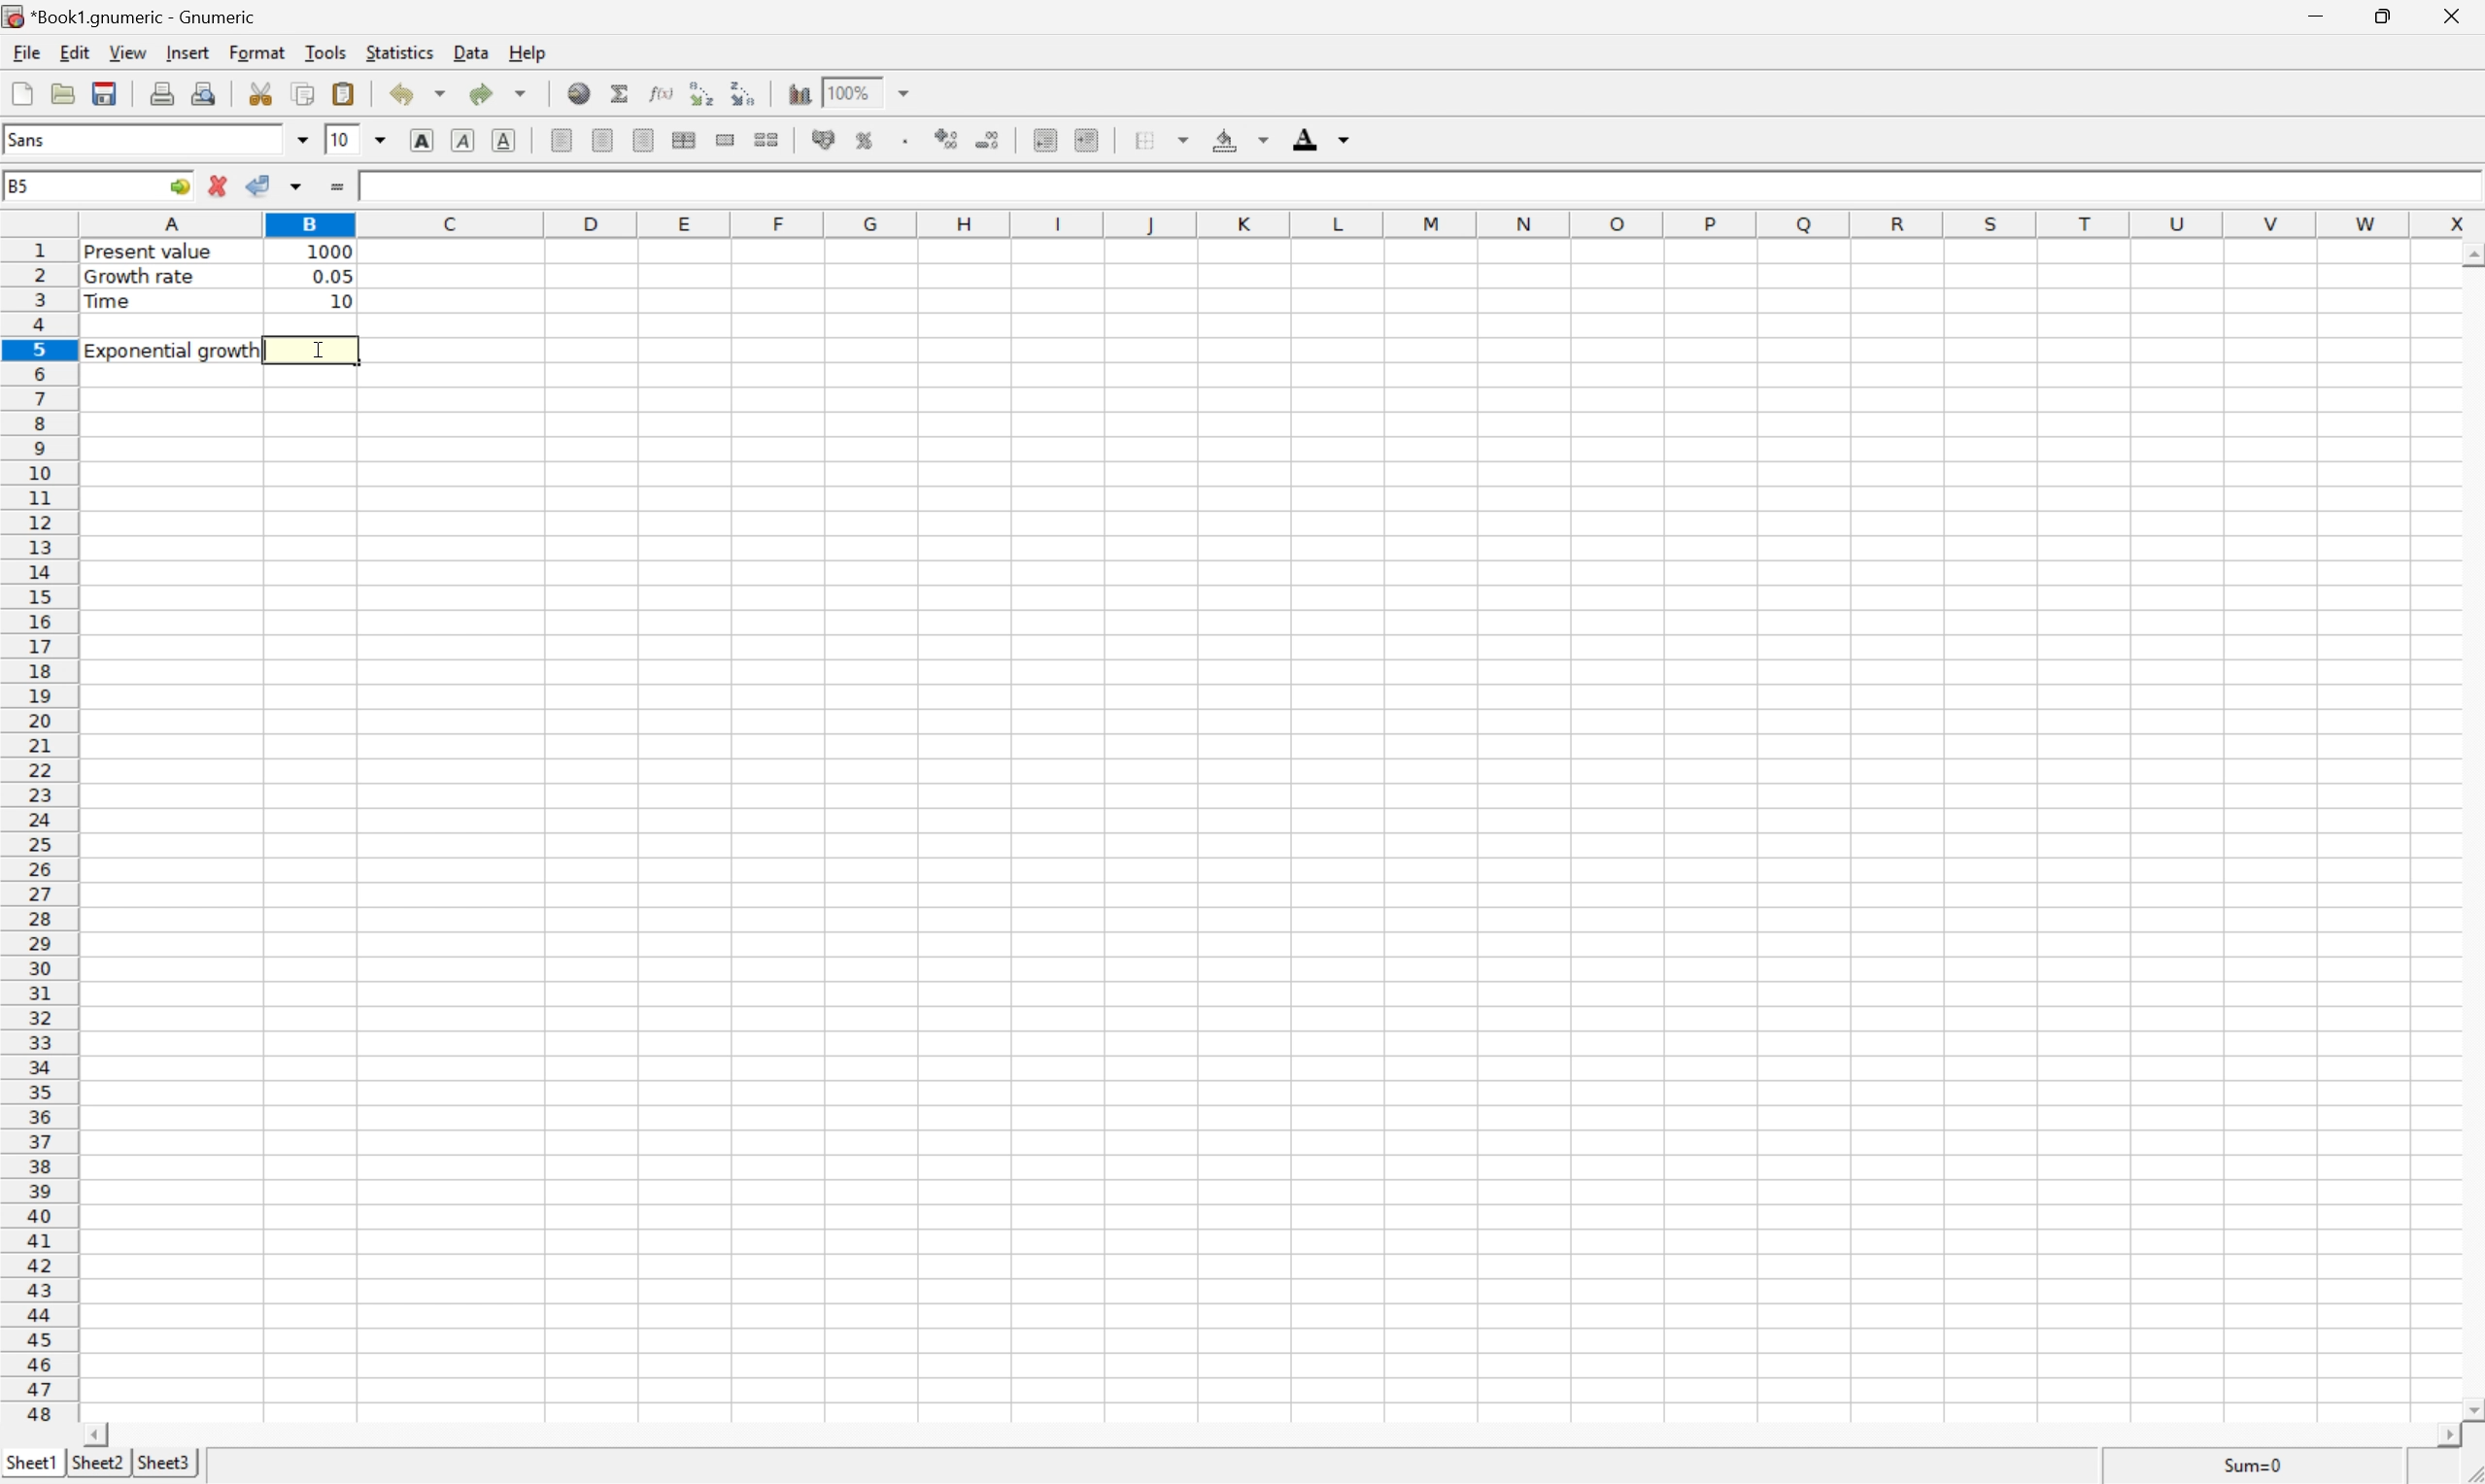 The height and width of the screenshot is (1484, 2485). Describe the element at coordinates (339, 139) in the screenshot. I see `10` at that location.